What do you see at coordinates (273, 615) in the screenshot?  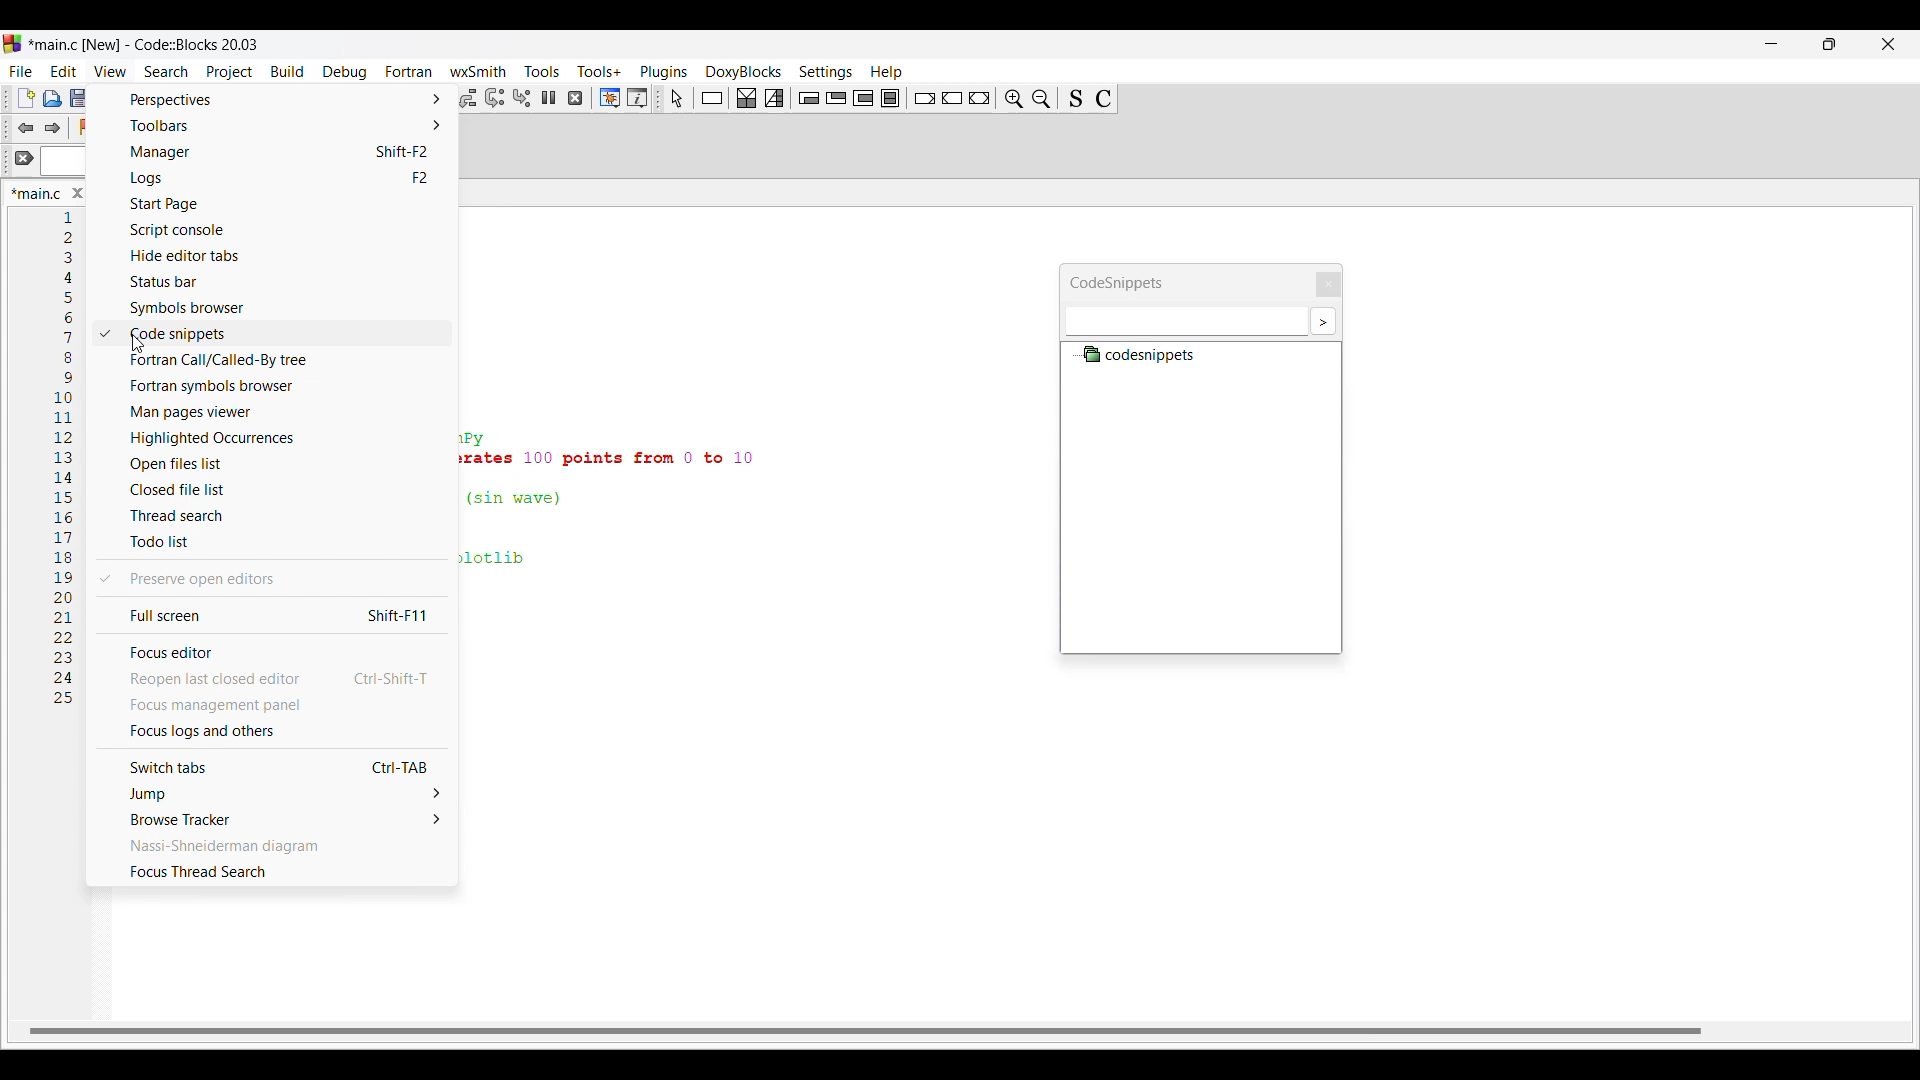 I see `Full screen` at bounding box center [273, 615].